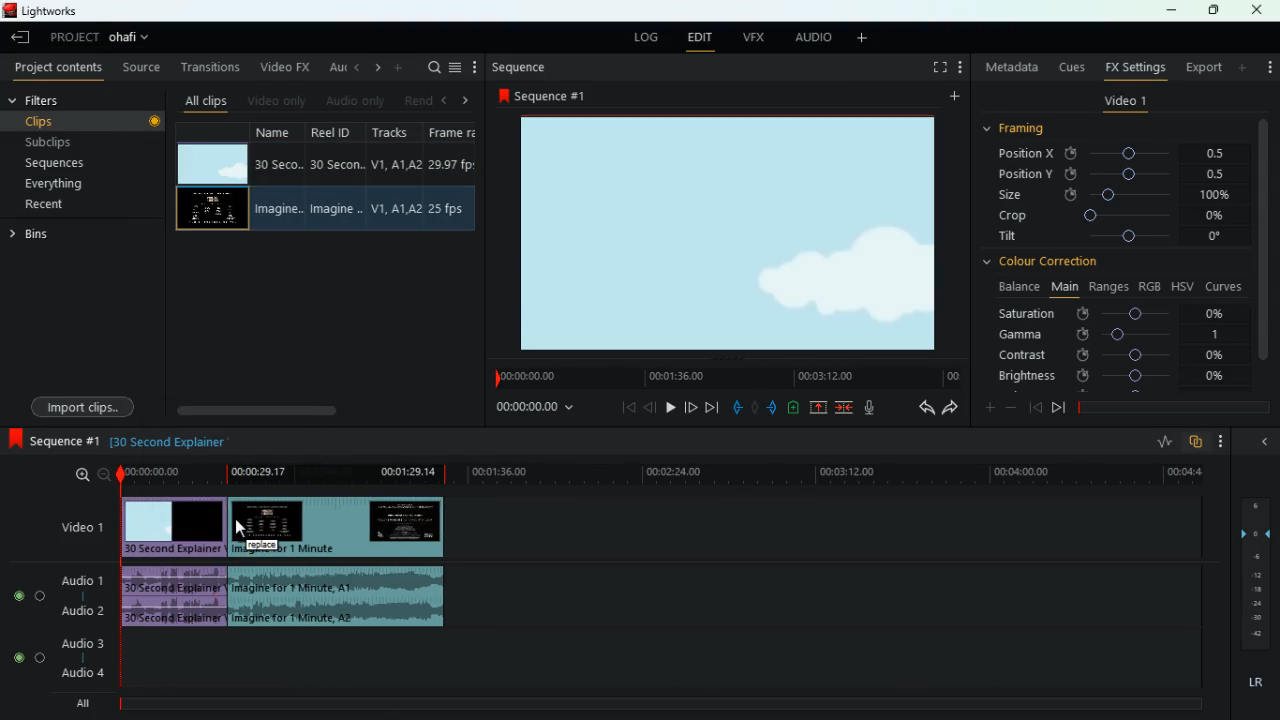 This screenshot has height=720, width=1280. I want to click on gamma, so click(1110, 334).